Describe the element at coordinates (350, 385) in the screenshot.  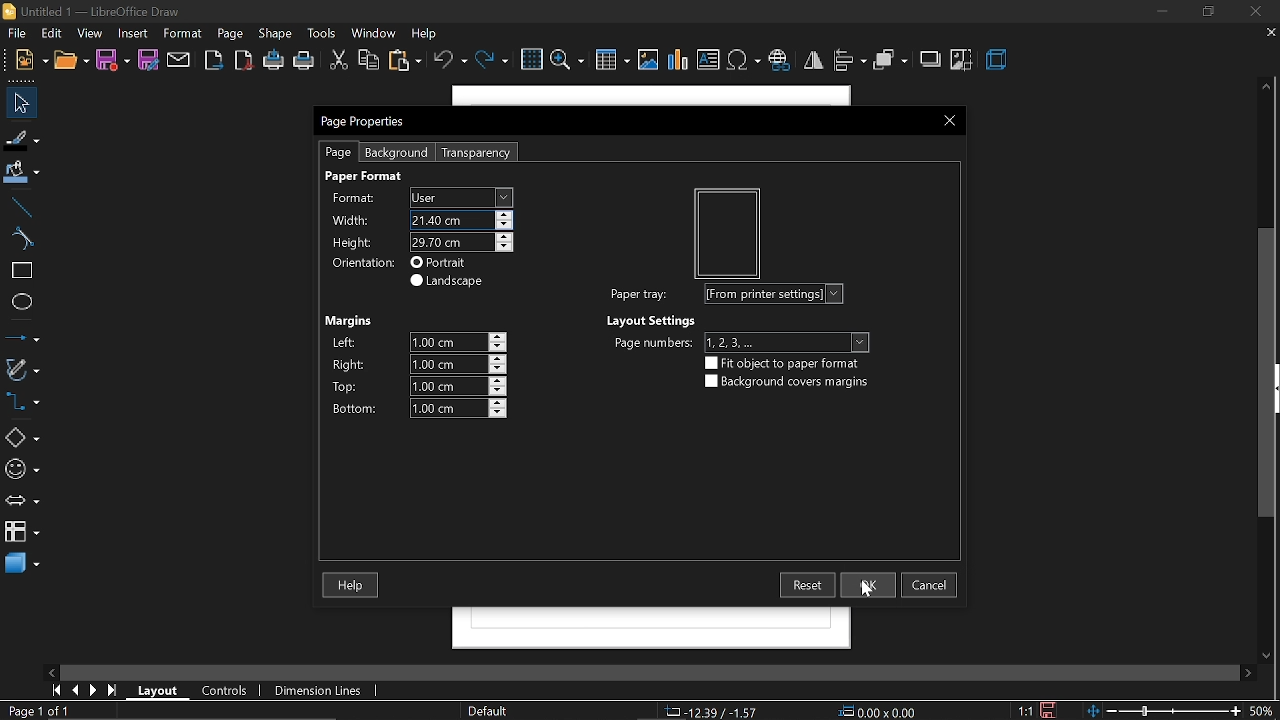
I see `top margins` at that location.